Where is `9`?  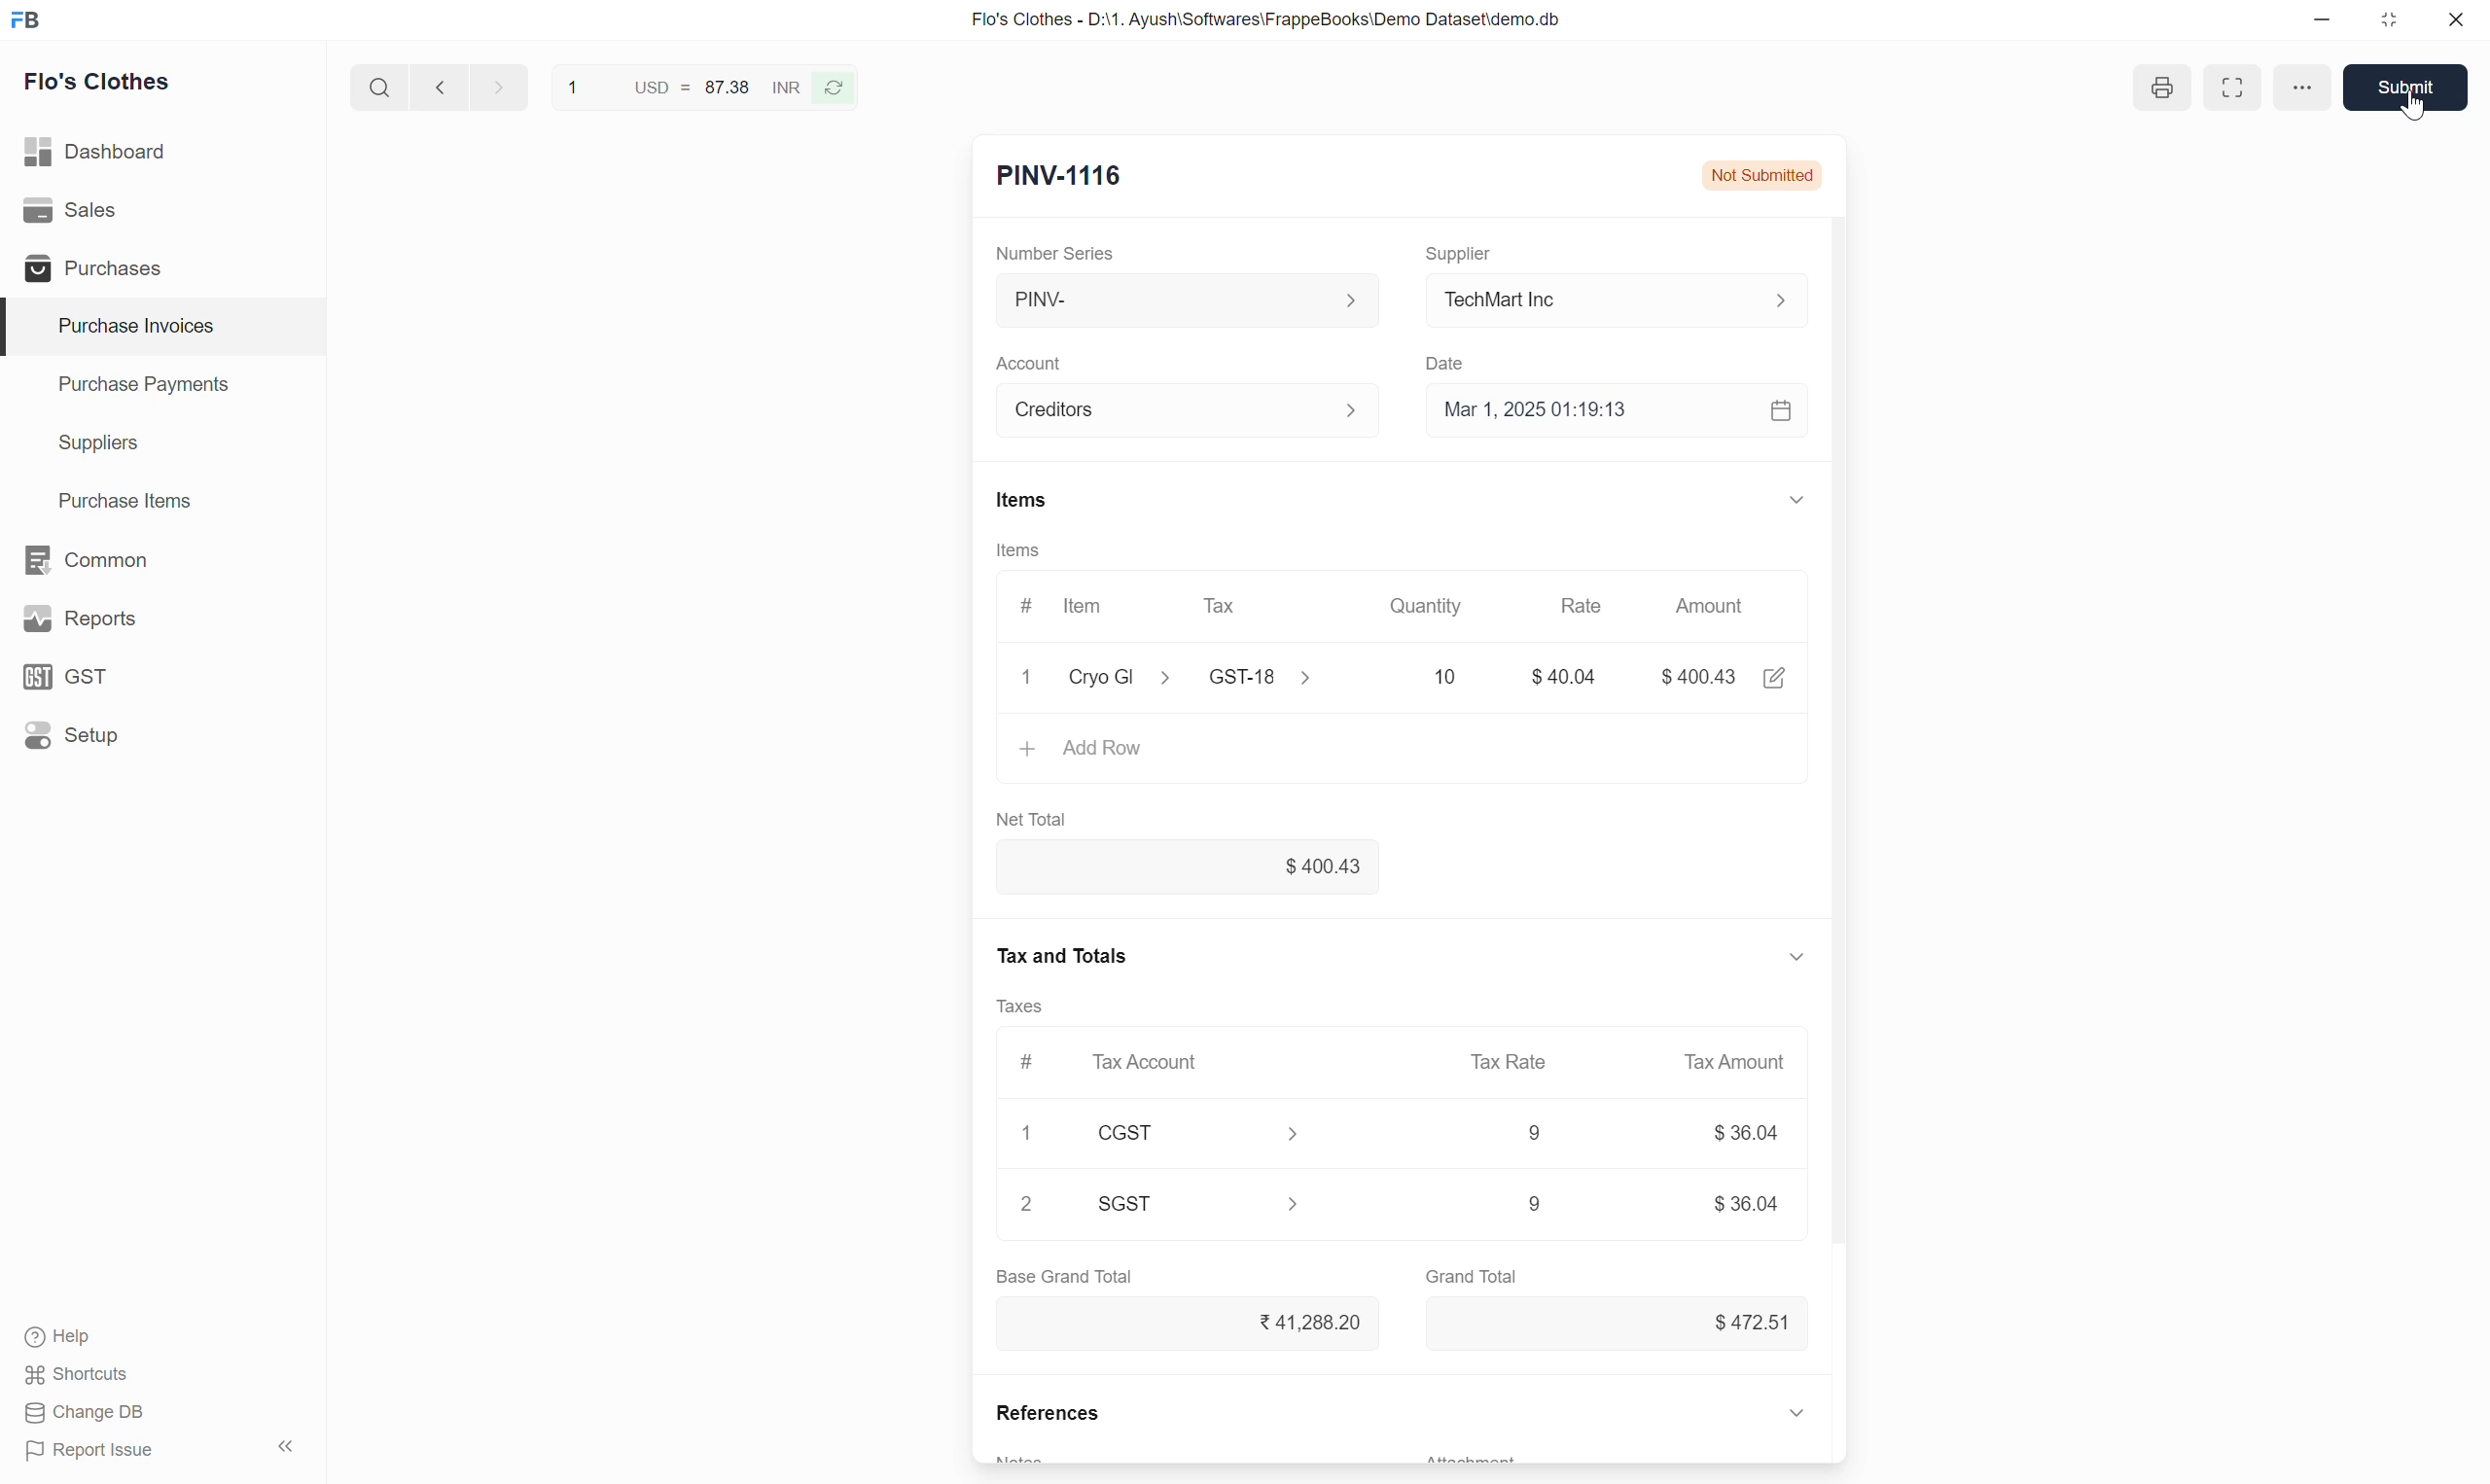
9 is located at coordinates (1530, 1134).